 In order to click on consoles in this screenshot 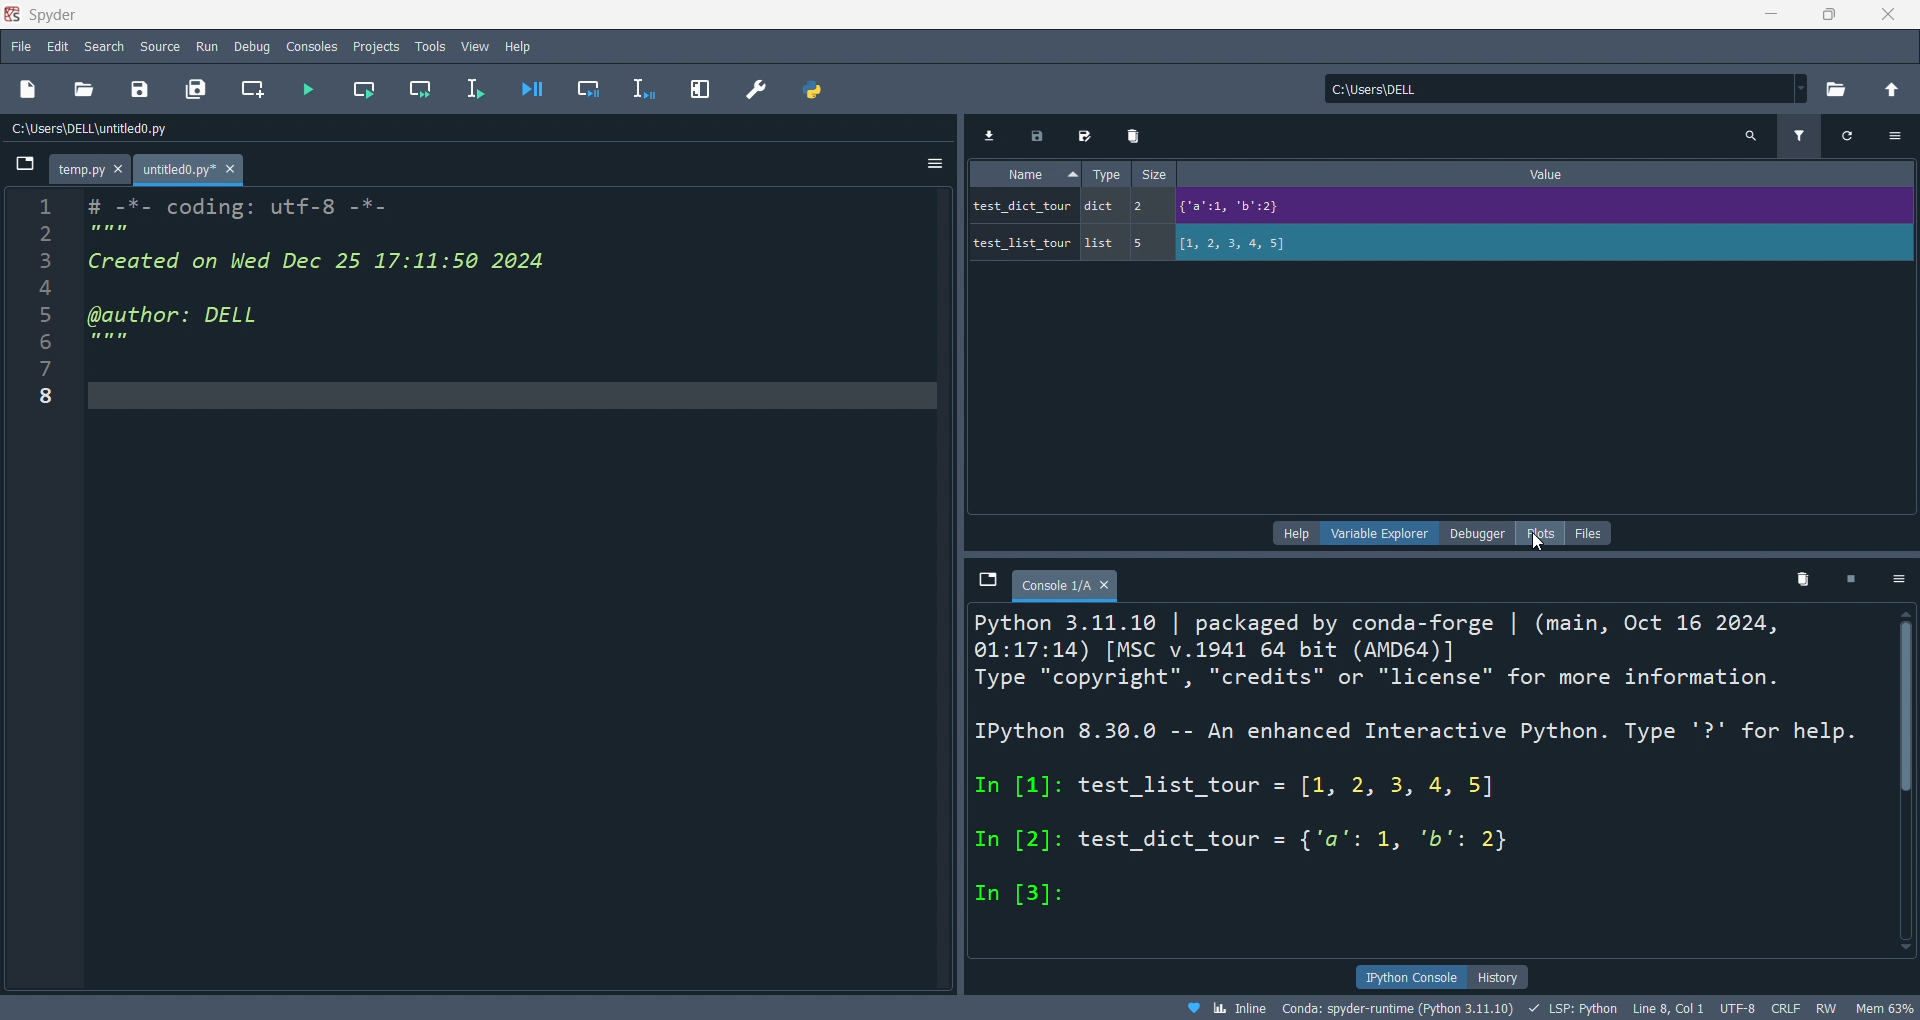, I will do `click(312, 45)`.